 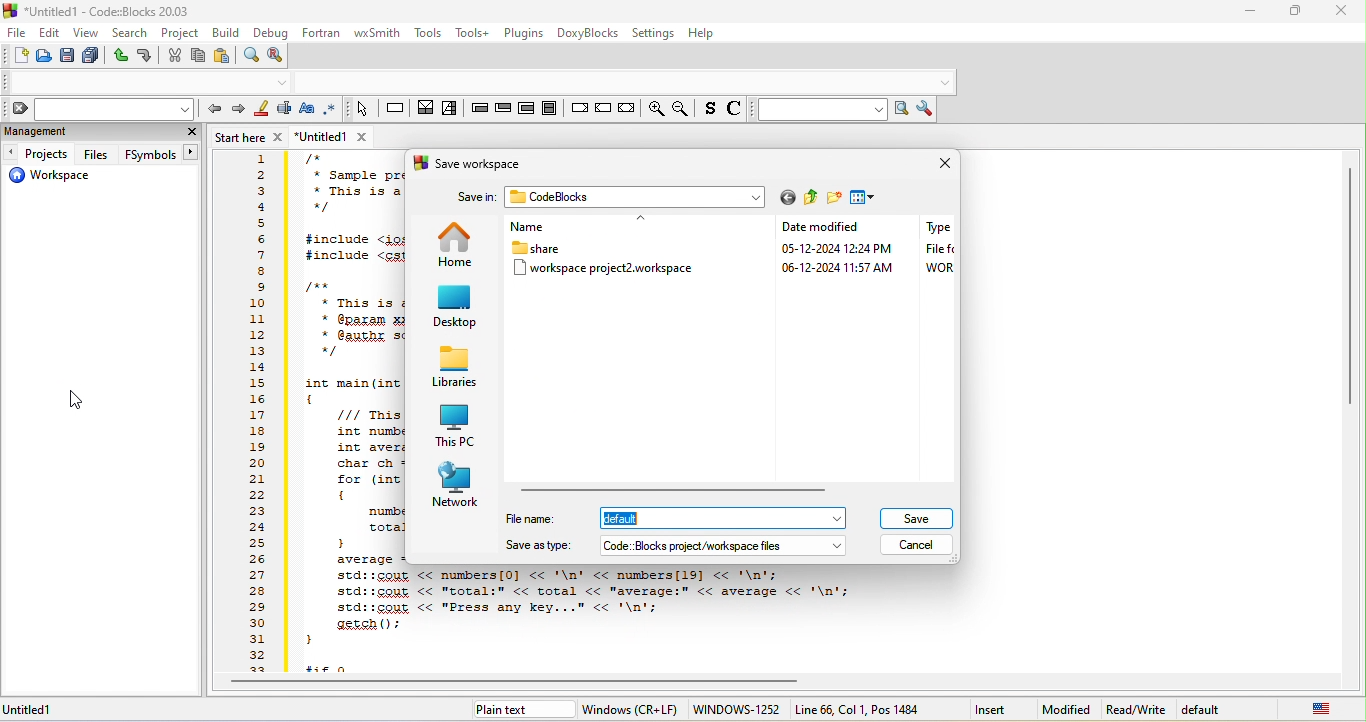 I want to click on horizontal scroll bar, so click(x=527, y=683).